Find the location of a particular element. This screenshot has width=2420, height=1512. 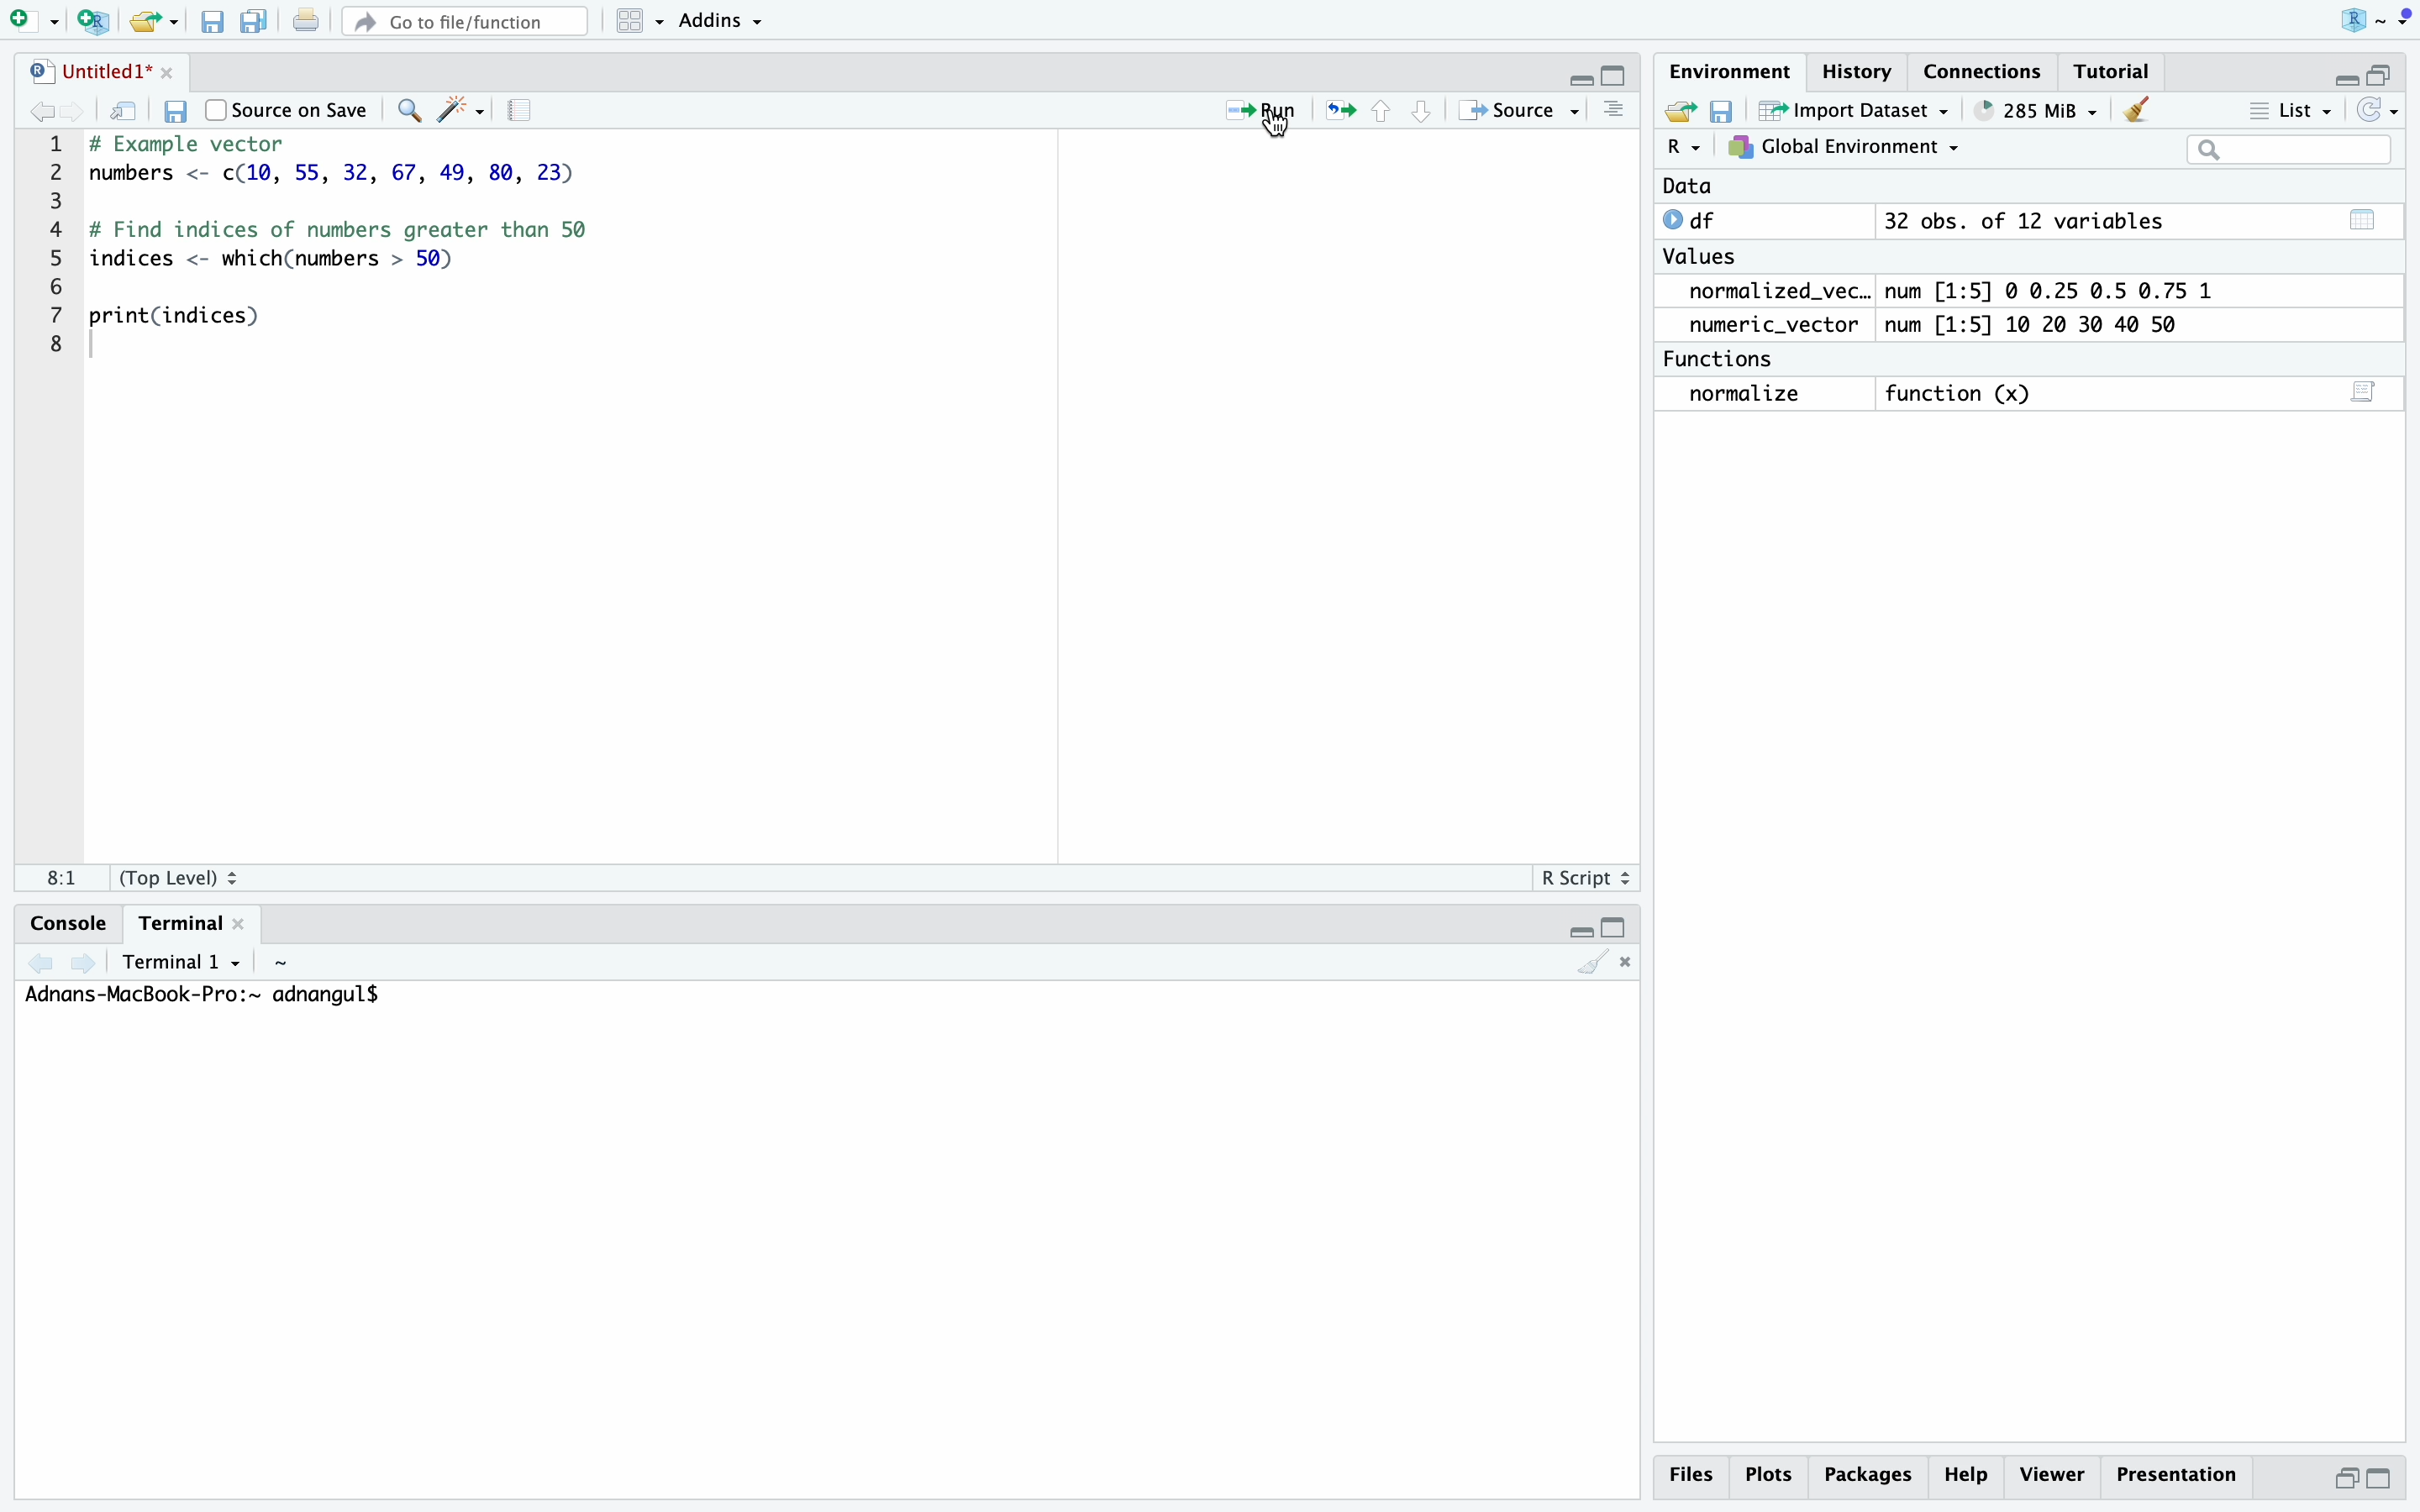

SAVE is located at coordinates (1722, 111).